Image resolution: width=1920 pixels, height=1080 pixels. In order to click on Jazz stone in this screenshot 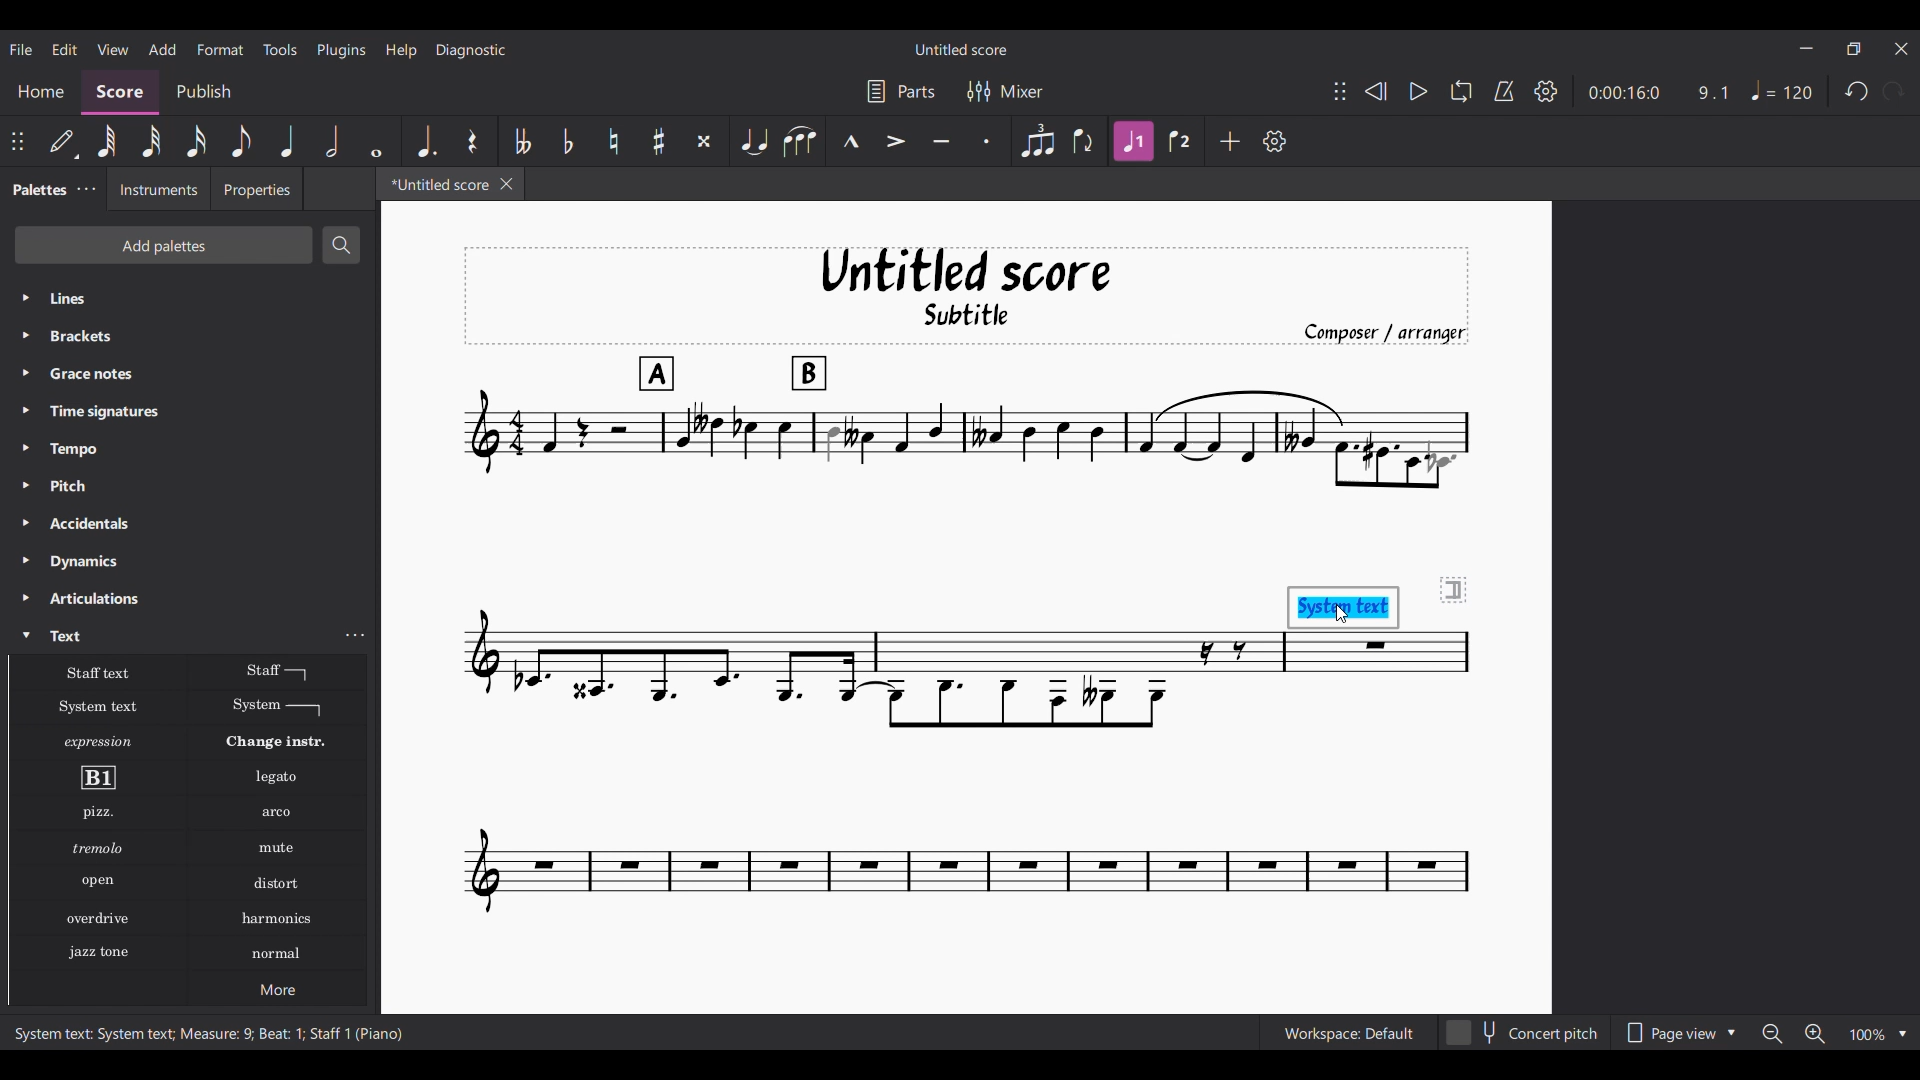, I will do `click(98, 953)`.